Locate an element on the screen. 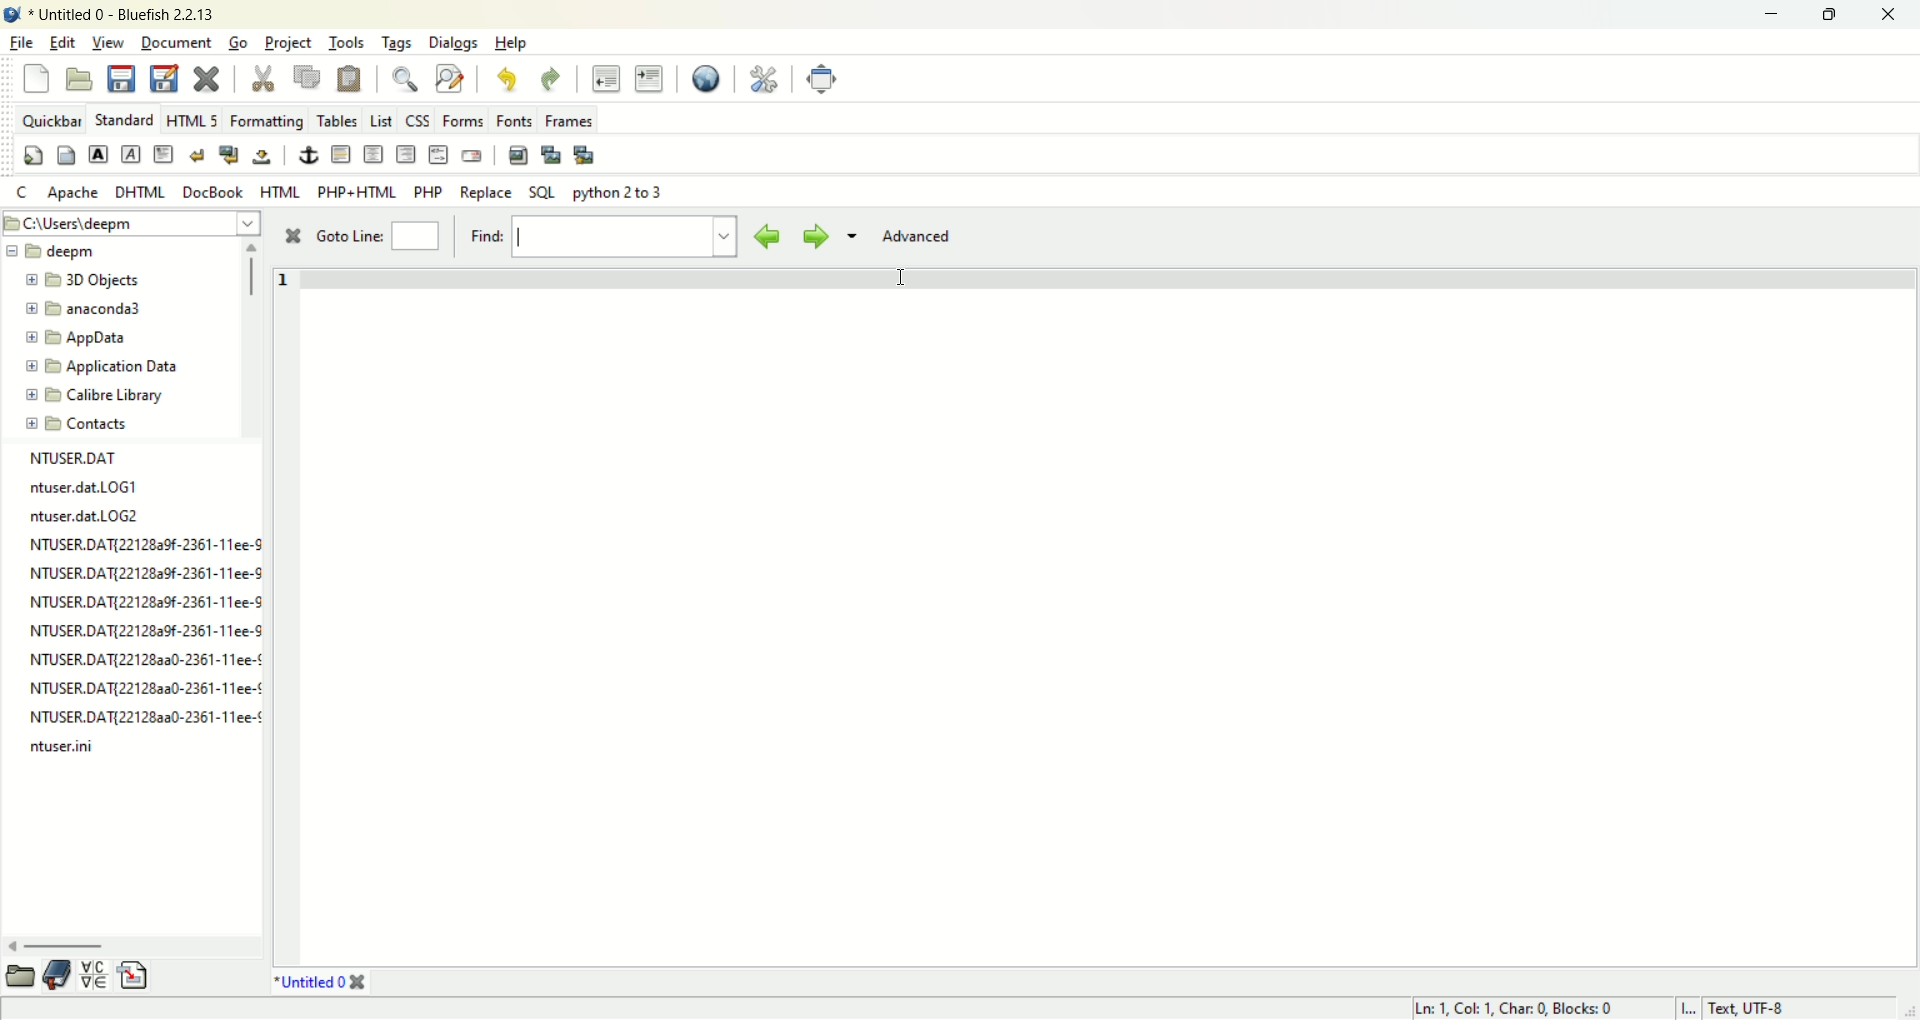 Image resolution: width=1920 pixels, height=1020 pixels. paragraph is located at coordinates (163, 154).